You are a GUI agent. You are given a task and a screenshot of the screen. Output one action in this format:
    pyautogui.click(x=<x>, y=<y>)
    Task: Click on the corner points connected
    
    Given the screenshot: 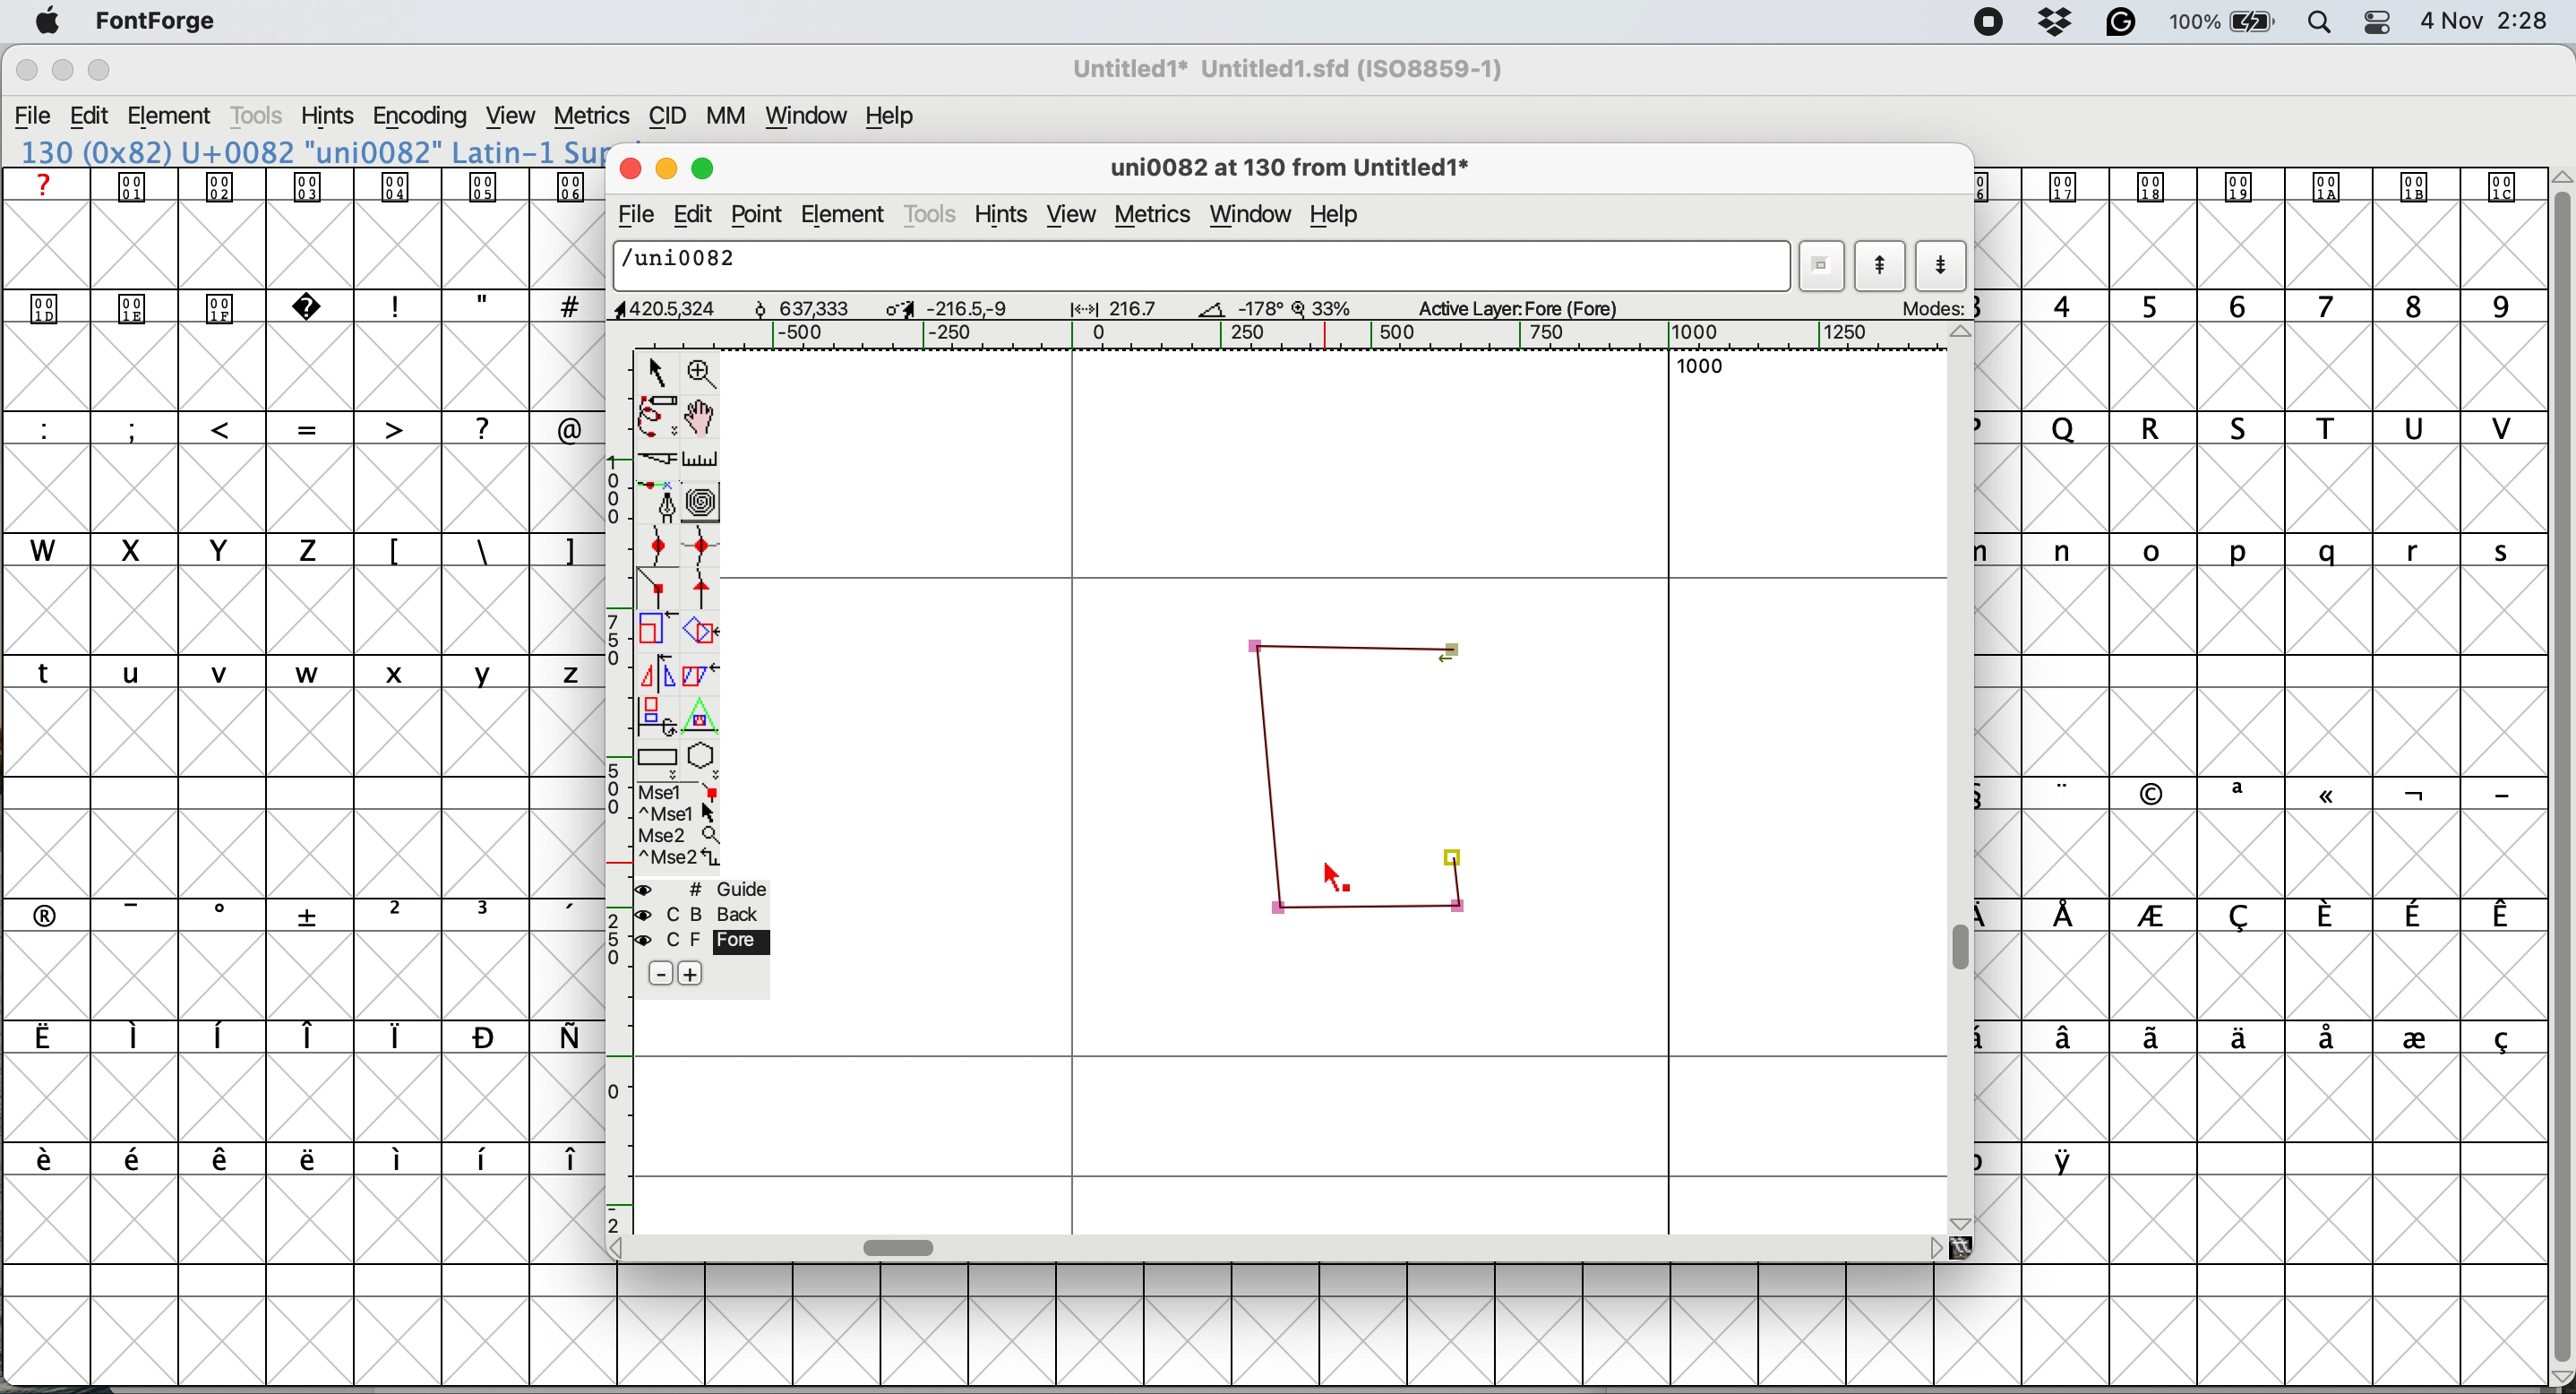 What is the action you would take?
    pyautogui.click(x=1352, y=642)
    